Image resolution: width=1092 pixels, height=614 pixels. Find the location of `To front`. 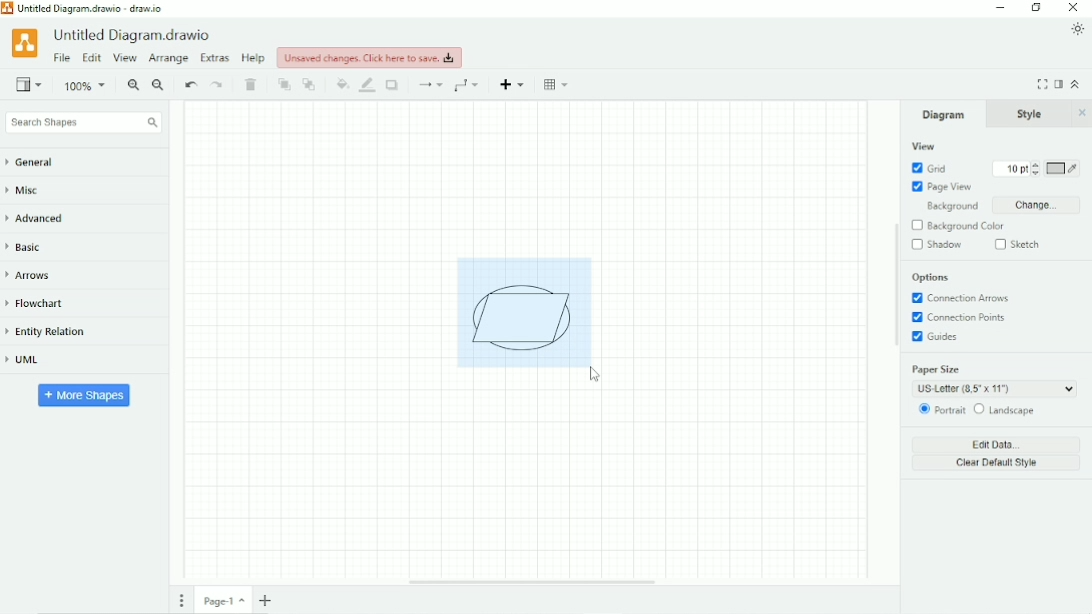

To front is located at coordinates (284, 85).